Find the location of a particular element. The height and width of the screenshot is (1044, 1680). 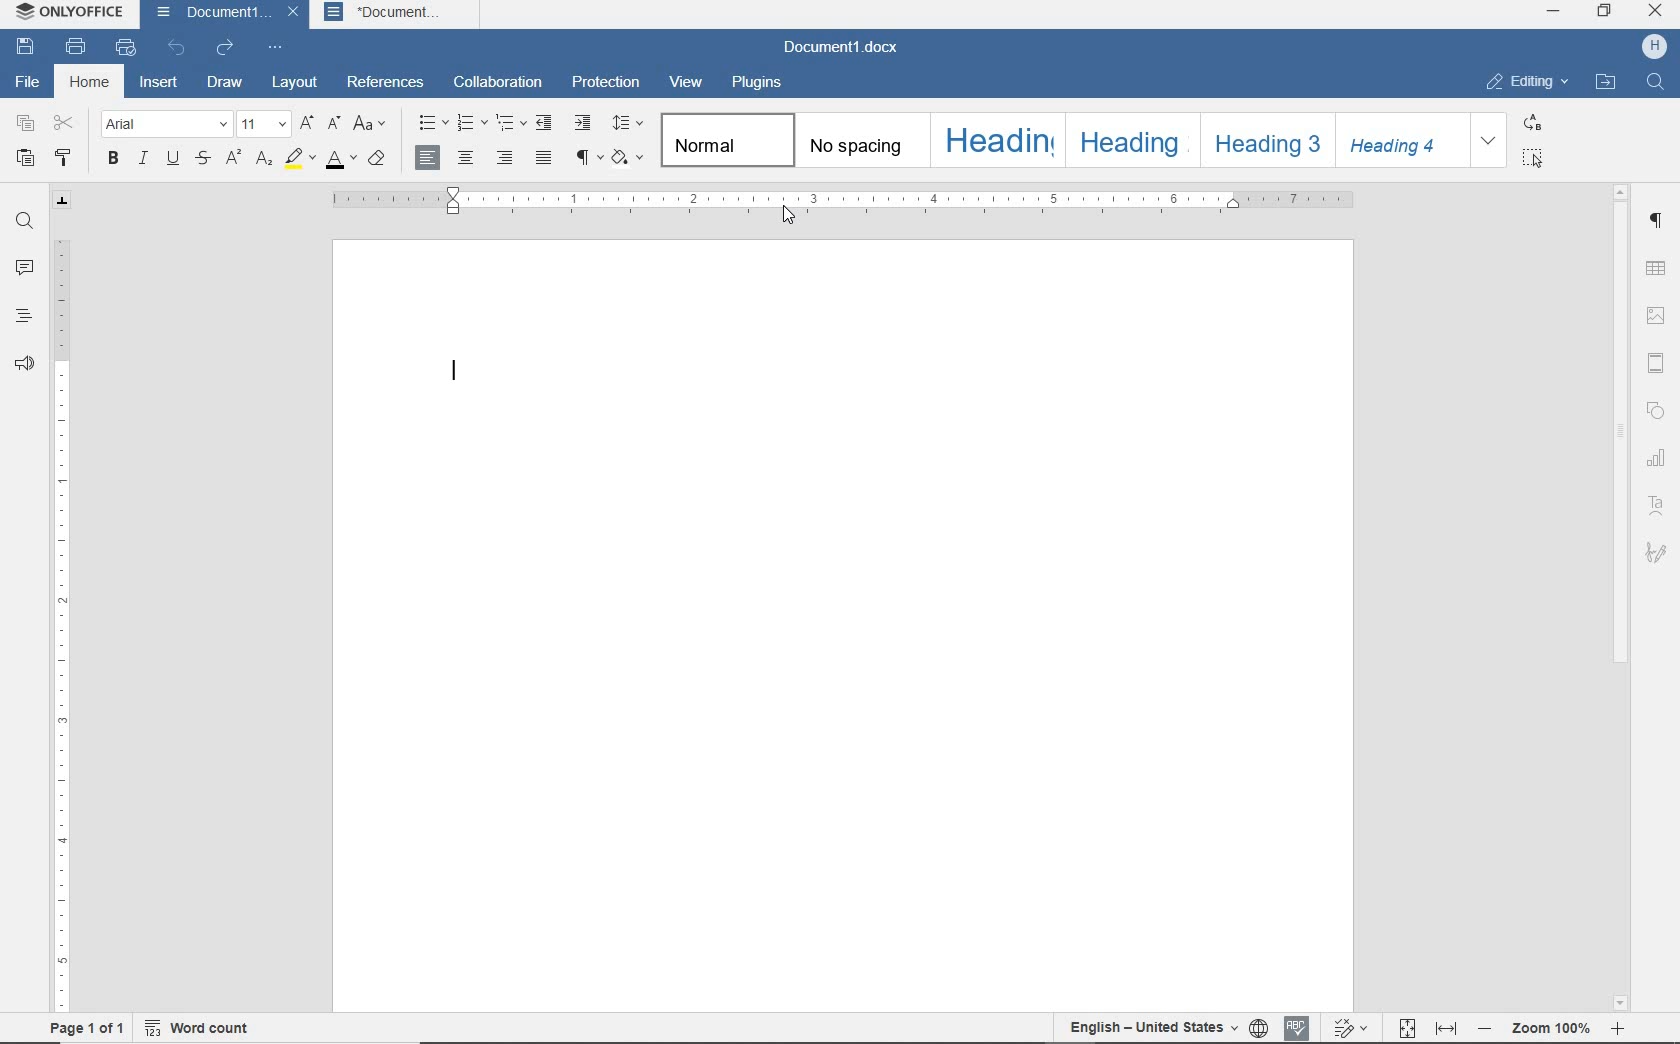

SHADING is located at coordinates (627, 158).